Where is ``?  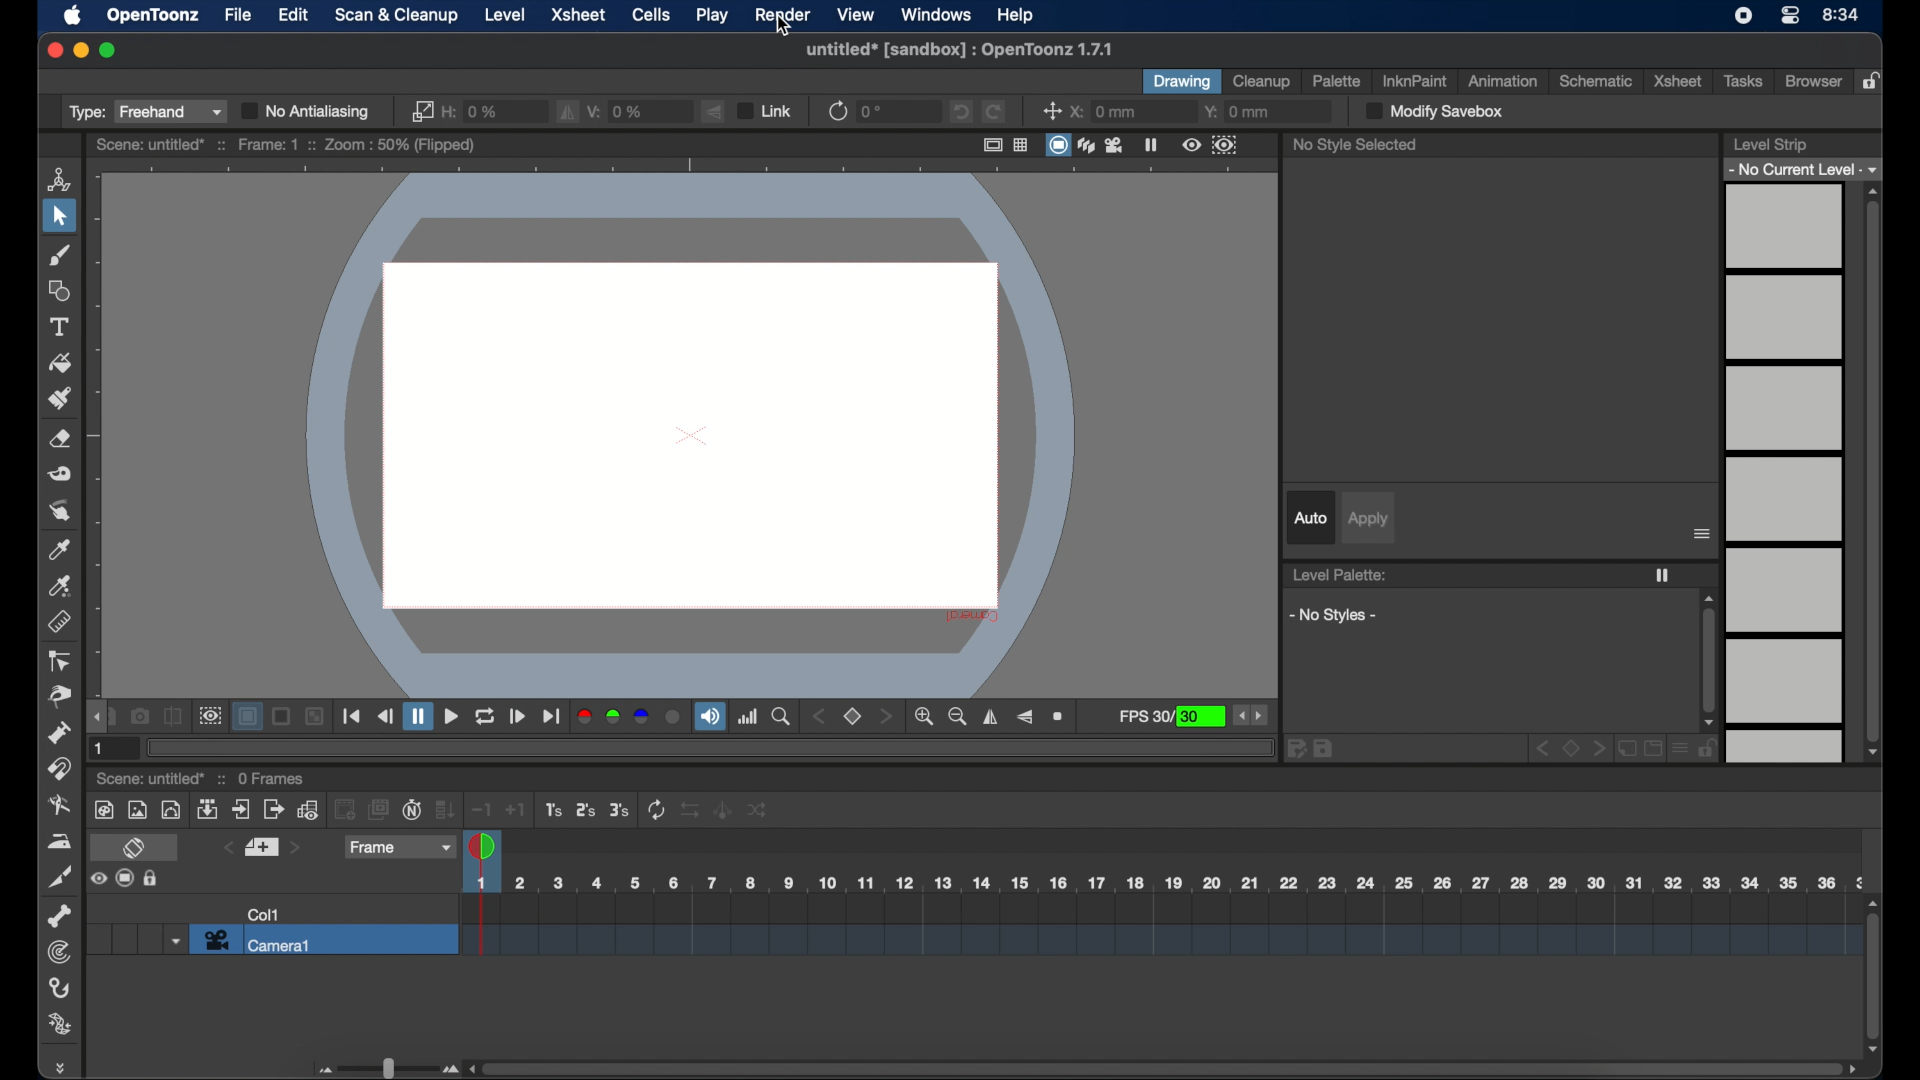
 is located at coordinates (209, 810).